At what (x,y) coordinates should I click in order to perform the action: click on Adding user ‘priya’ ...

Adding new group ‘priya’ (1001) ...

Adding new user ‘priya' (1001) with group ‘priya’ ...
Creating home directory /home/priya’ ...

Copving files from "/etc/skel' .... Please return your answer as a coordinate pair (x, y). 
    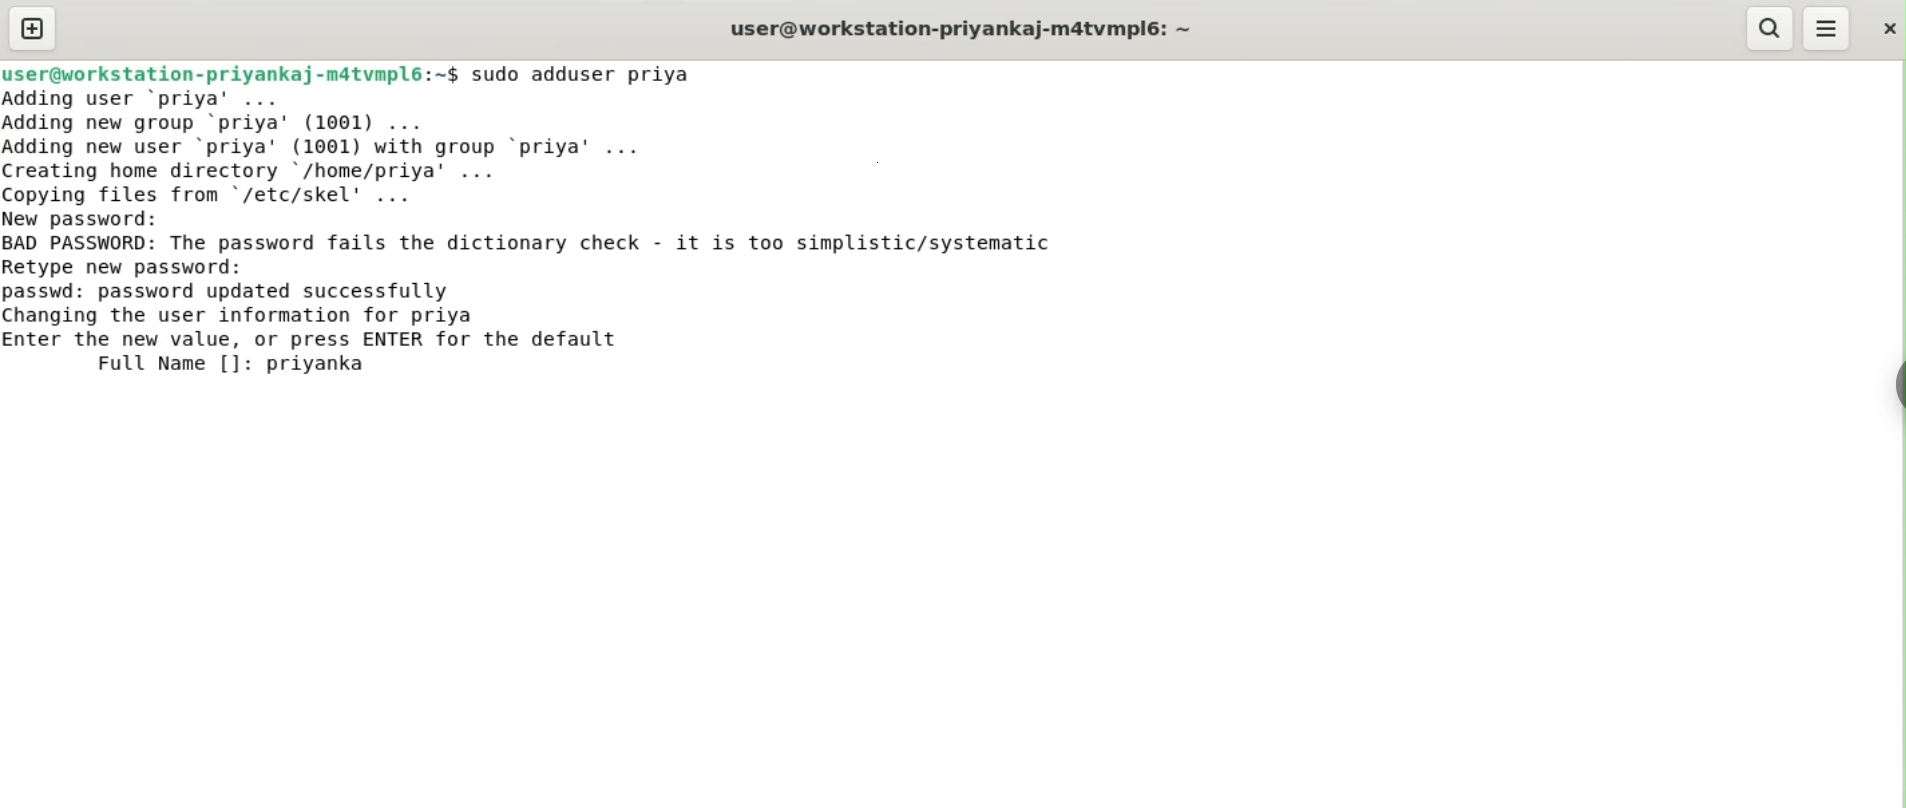
    Looking at the image, I should click on (387, 145).